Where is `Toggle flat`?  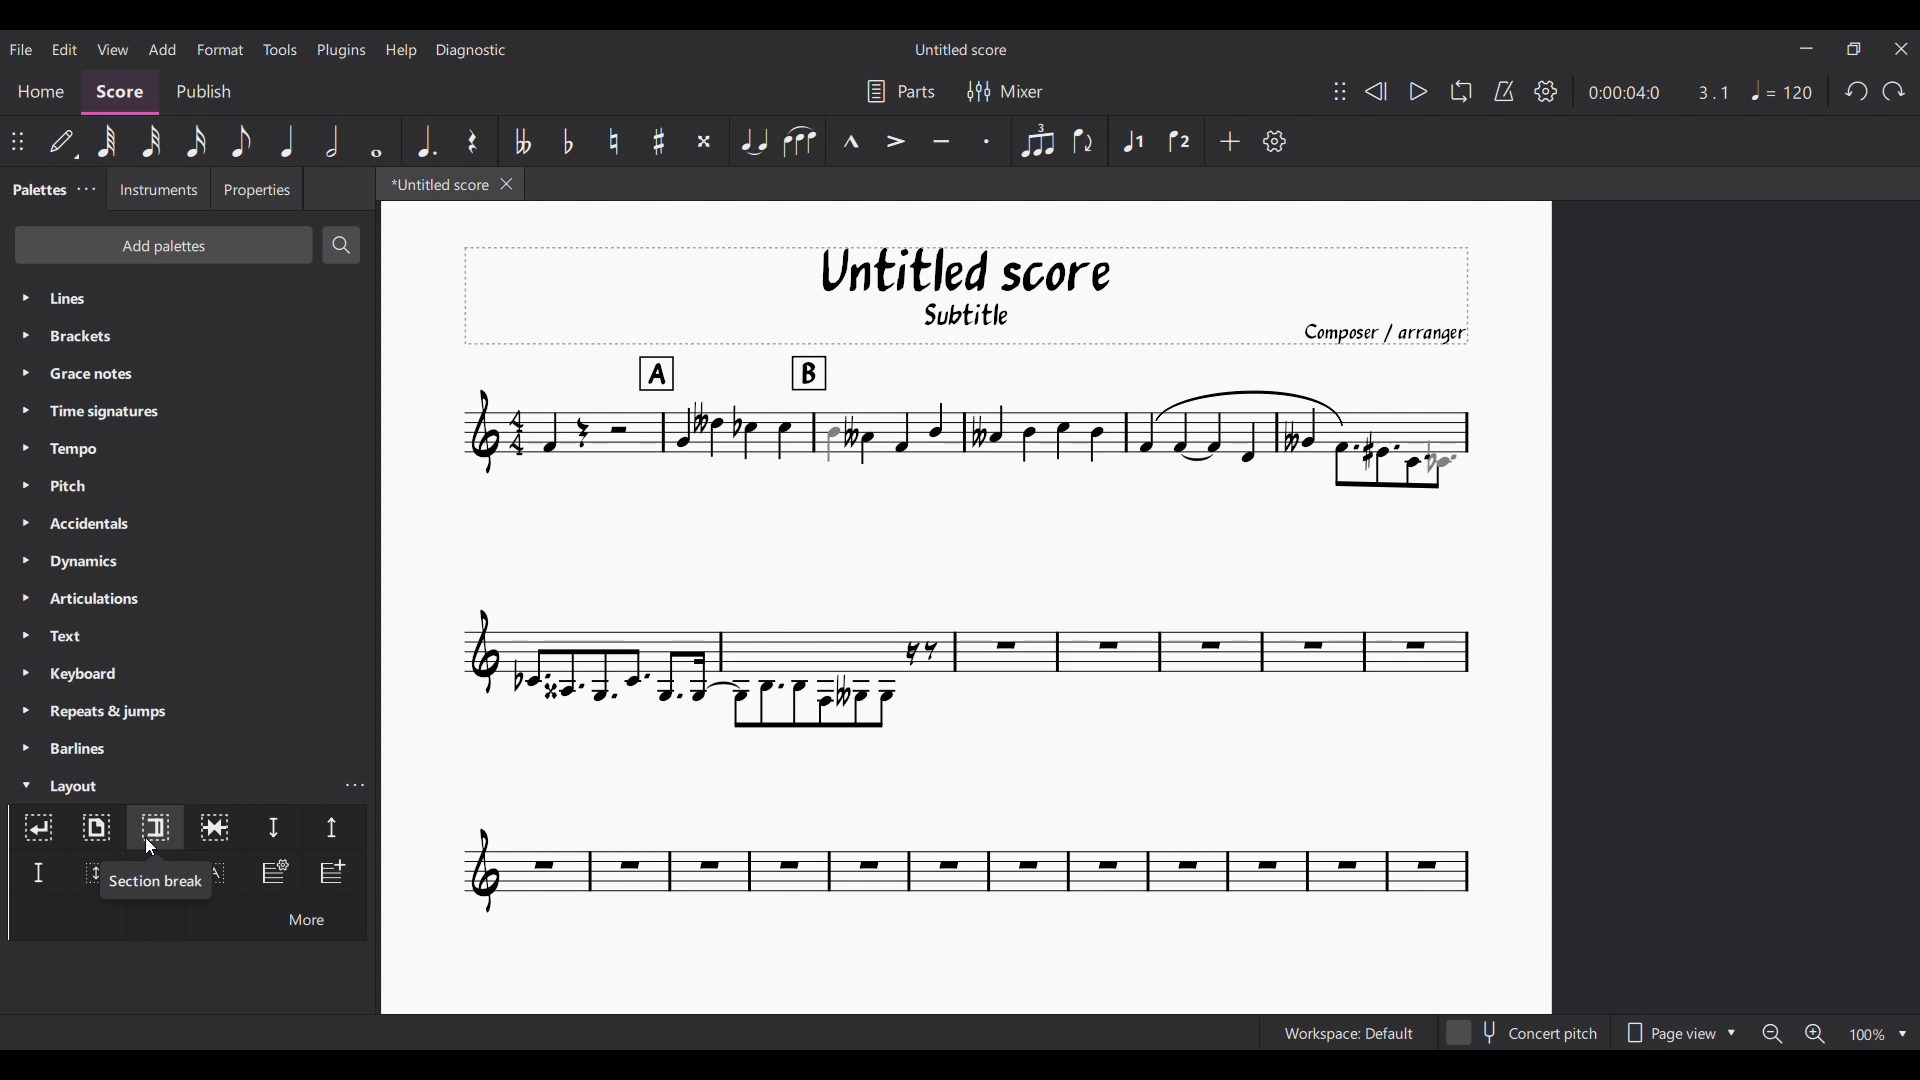
Toggle flat is located at coordinates (568, 141).